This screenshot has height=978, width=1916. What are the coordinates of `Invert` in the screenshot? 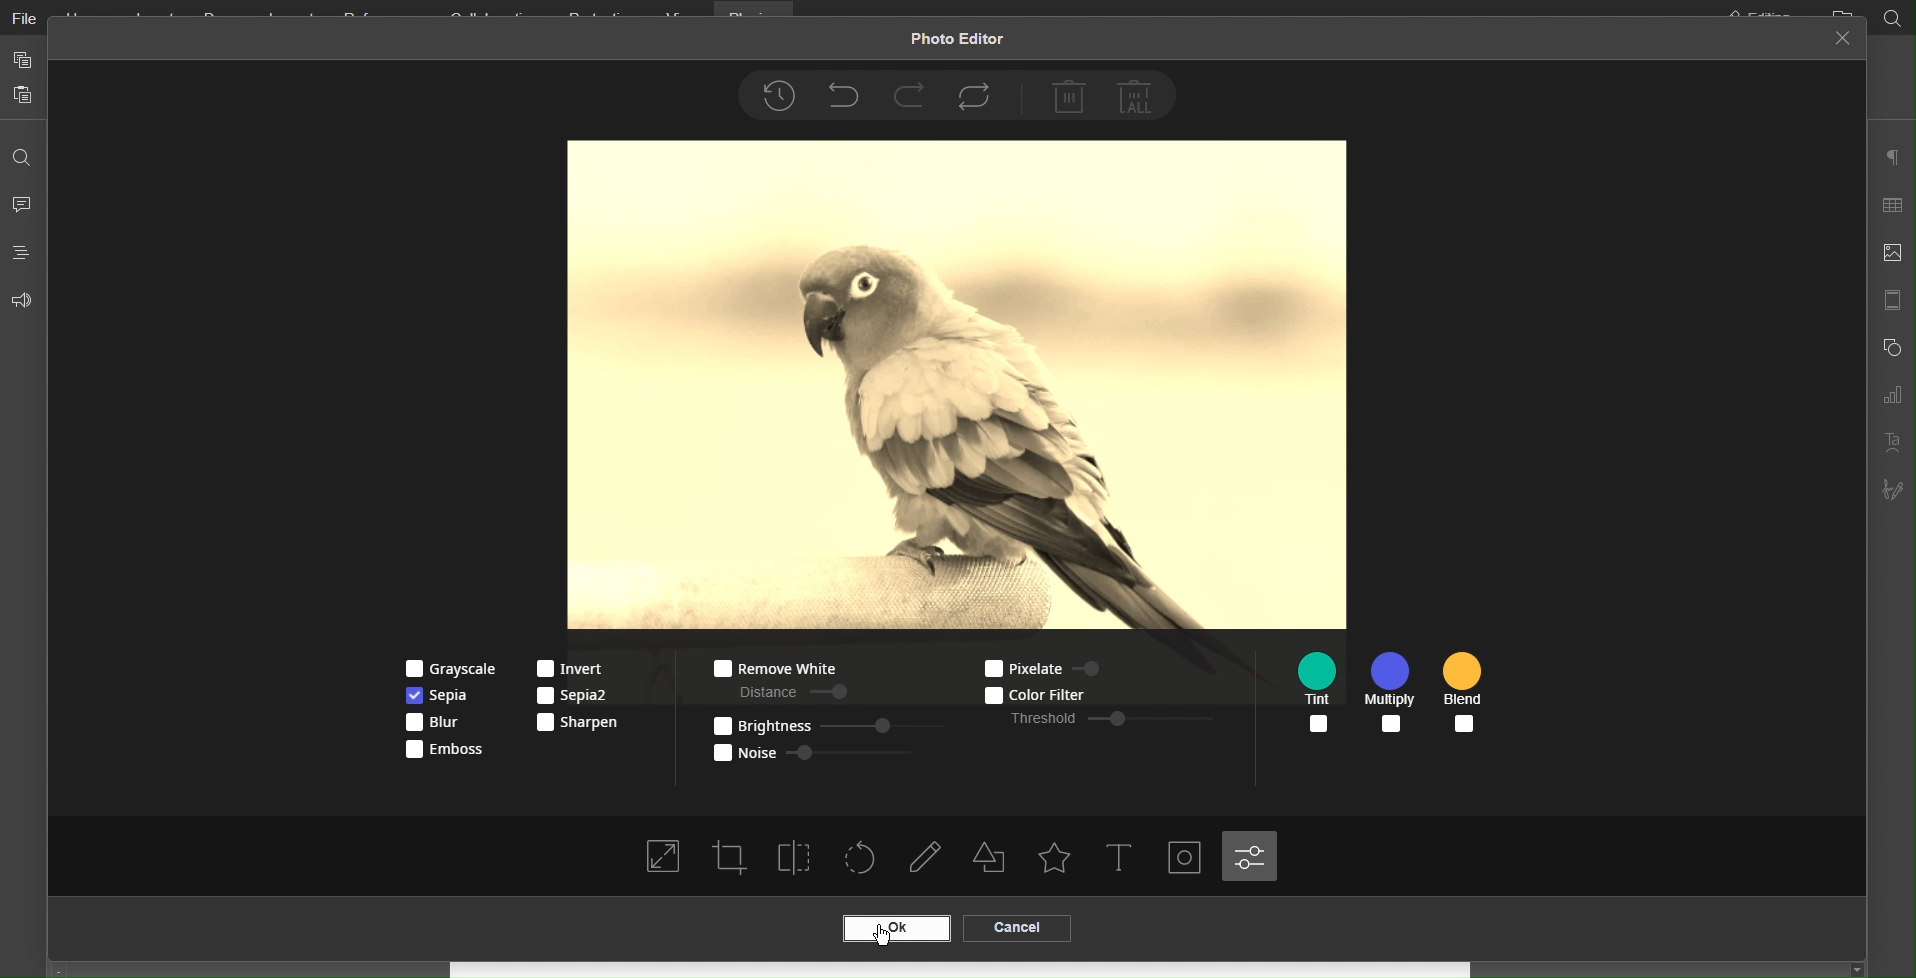 It's located at (572, 667).